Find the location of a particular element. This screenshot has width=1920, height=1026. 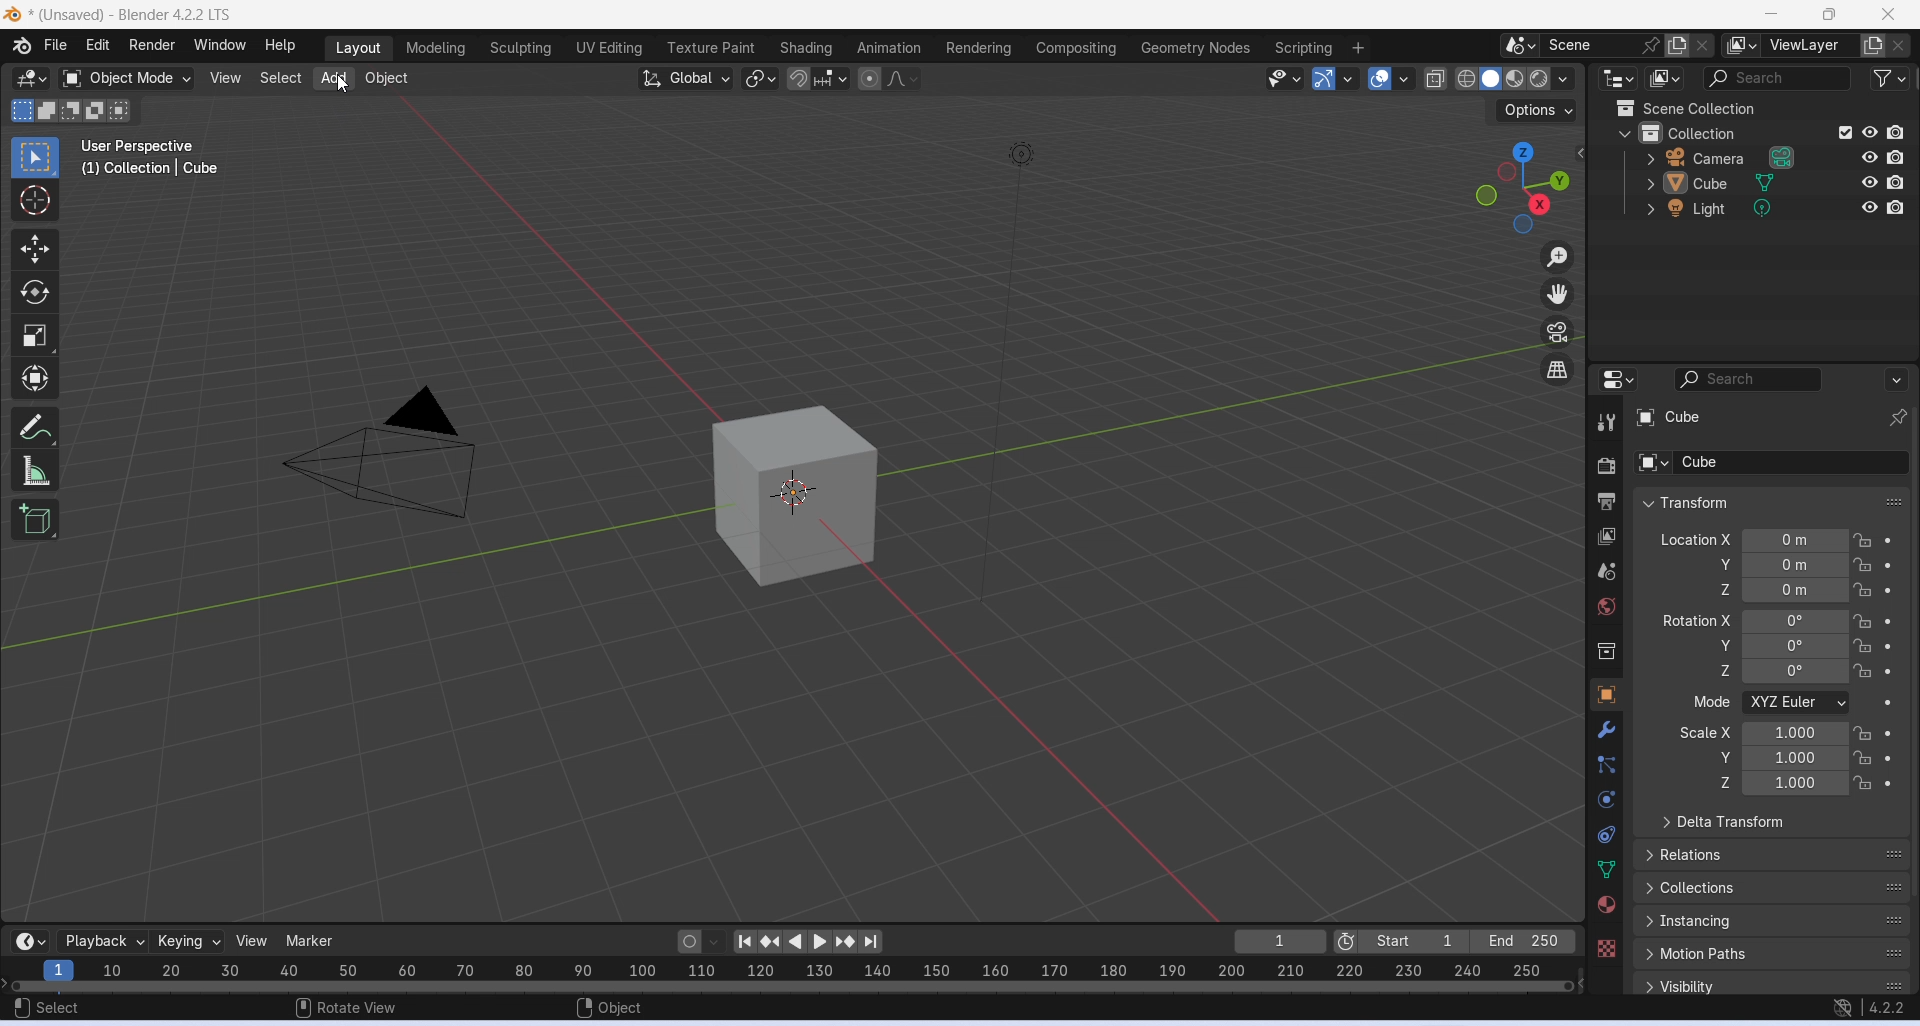

overlays is located at coordinates (1403, 79).